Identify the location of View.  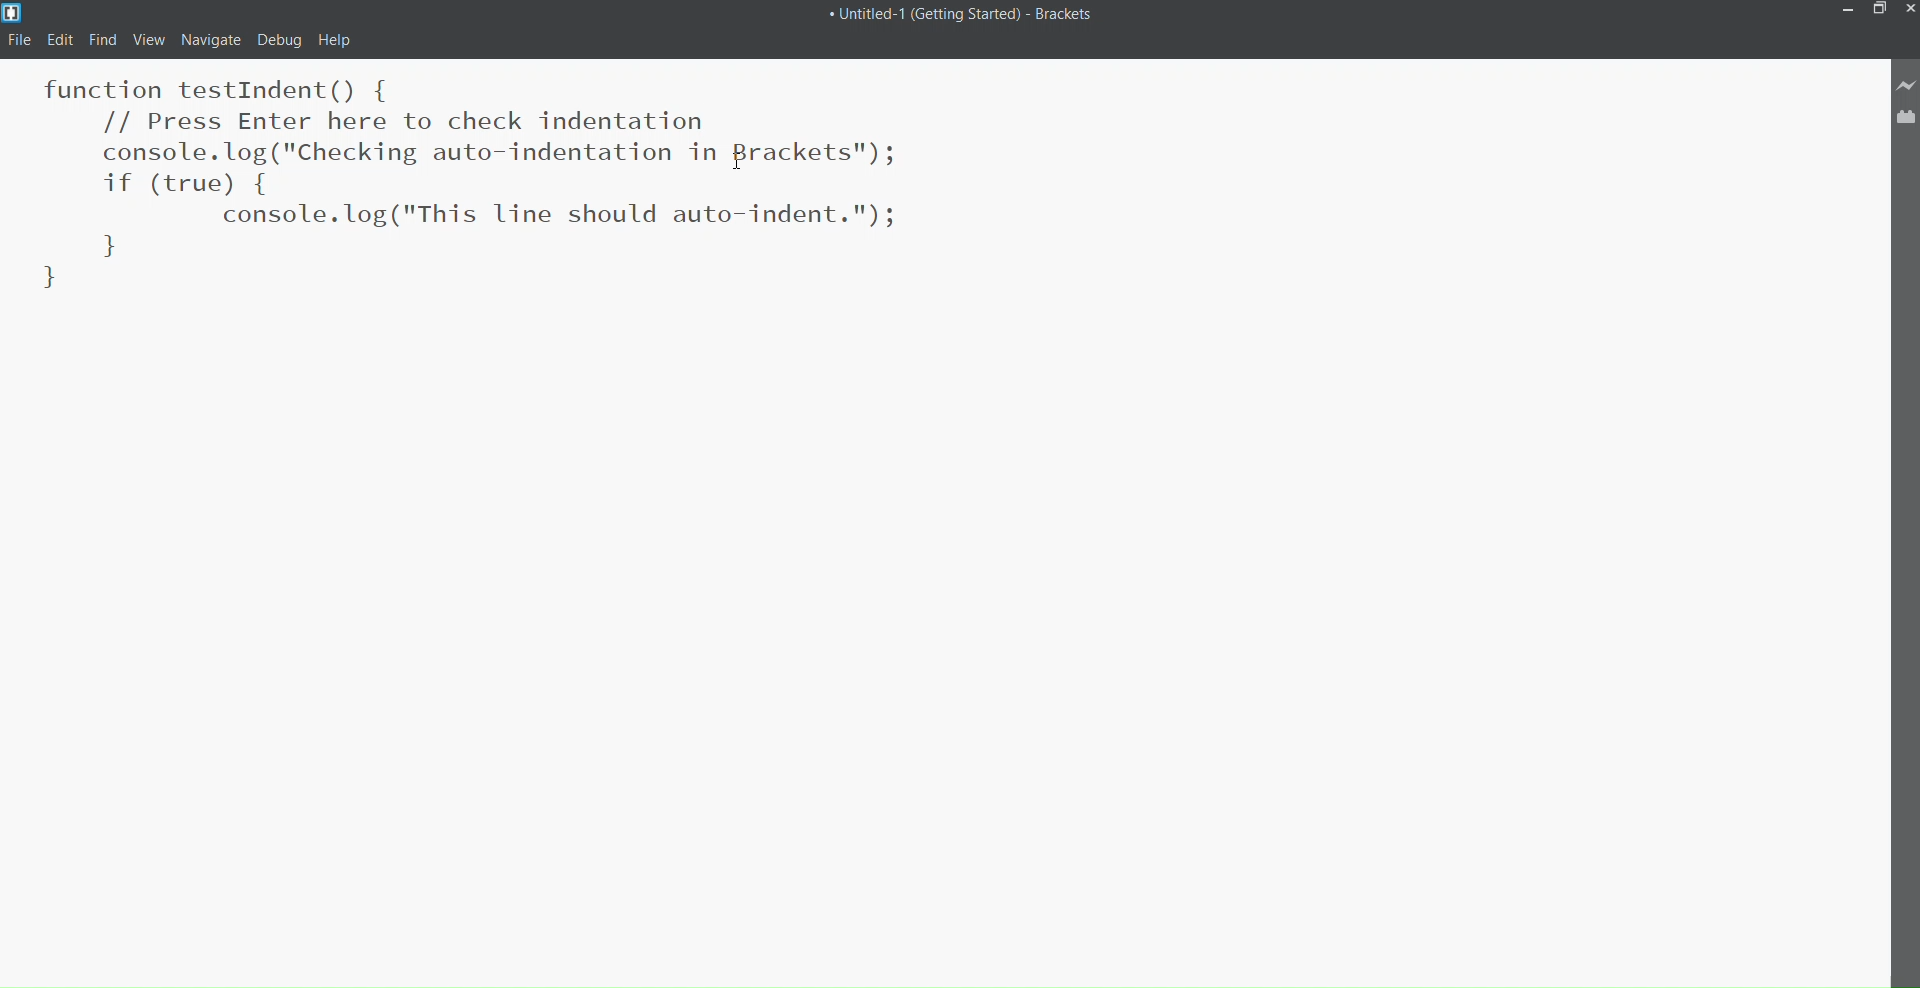
(145, 39).